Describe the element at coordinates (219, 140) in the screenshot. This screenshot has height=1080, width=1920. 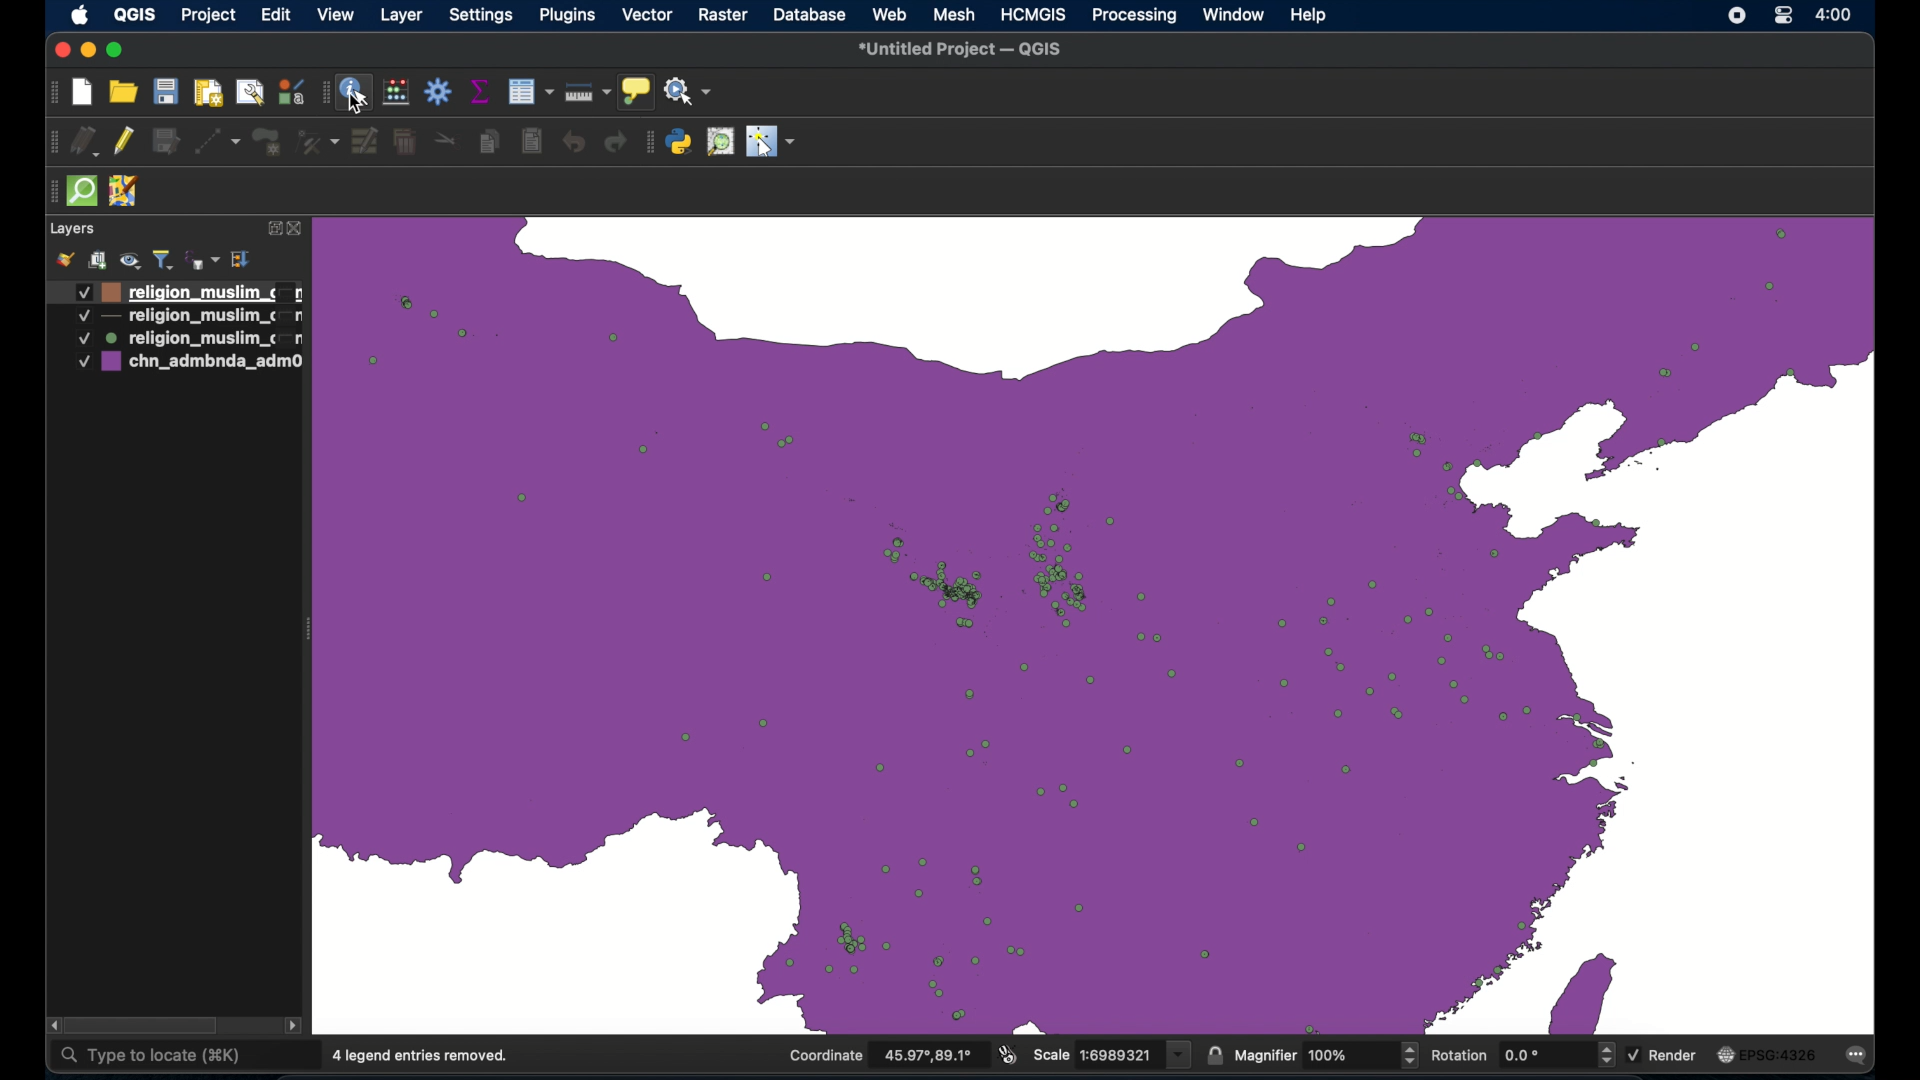
I see `digitize with segment` at that location.